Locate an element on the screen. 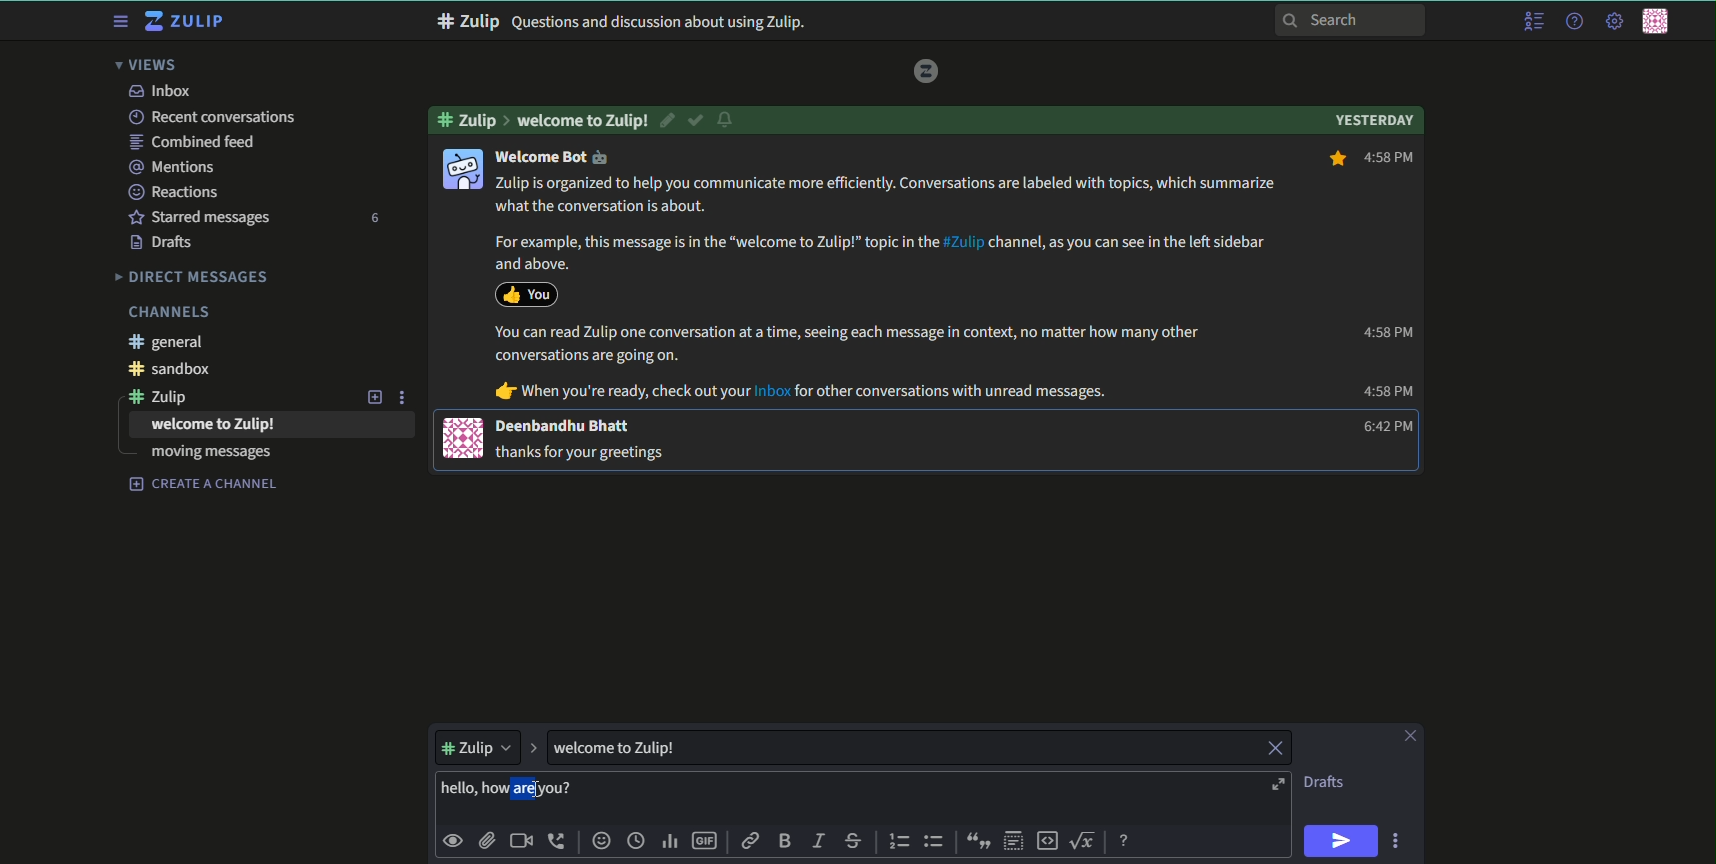 Image resolution: width=1716 pixels, height=864 pixels. bold is located at coordinates (784, 842).